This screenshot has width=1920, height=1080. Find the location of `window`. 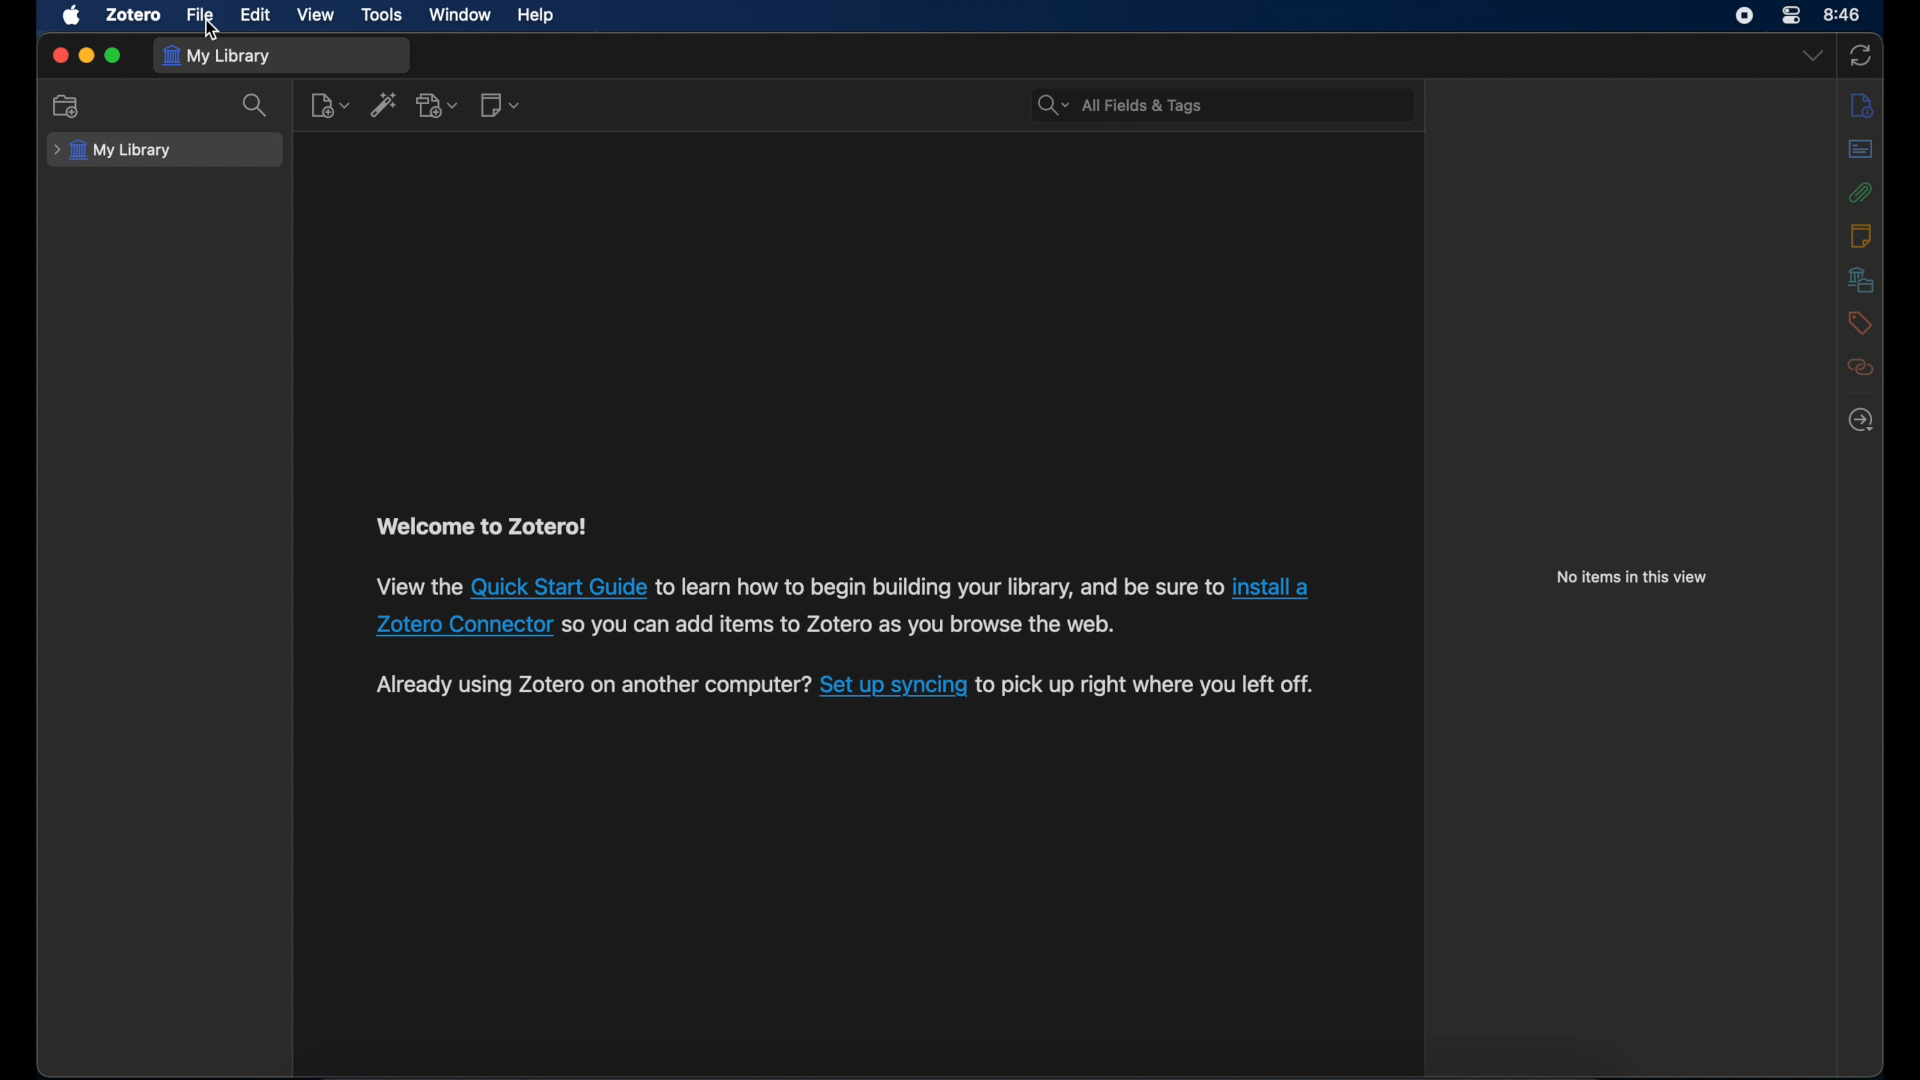

window is located at coordinates (458, 14).